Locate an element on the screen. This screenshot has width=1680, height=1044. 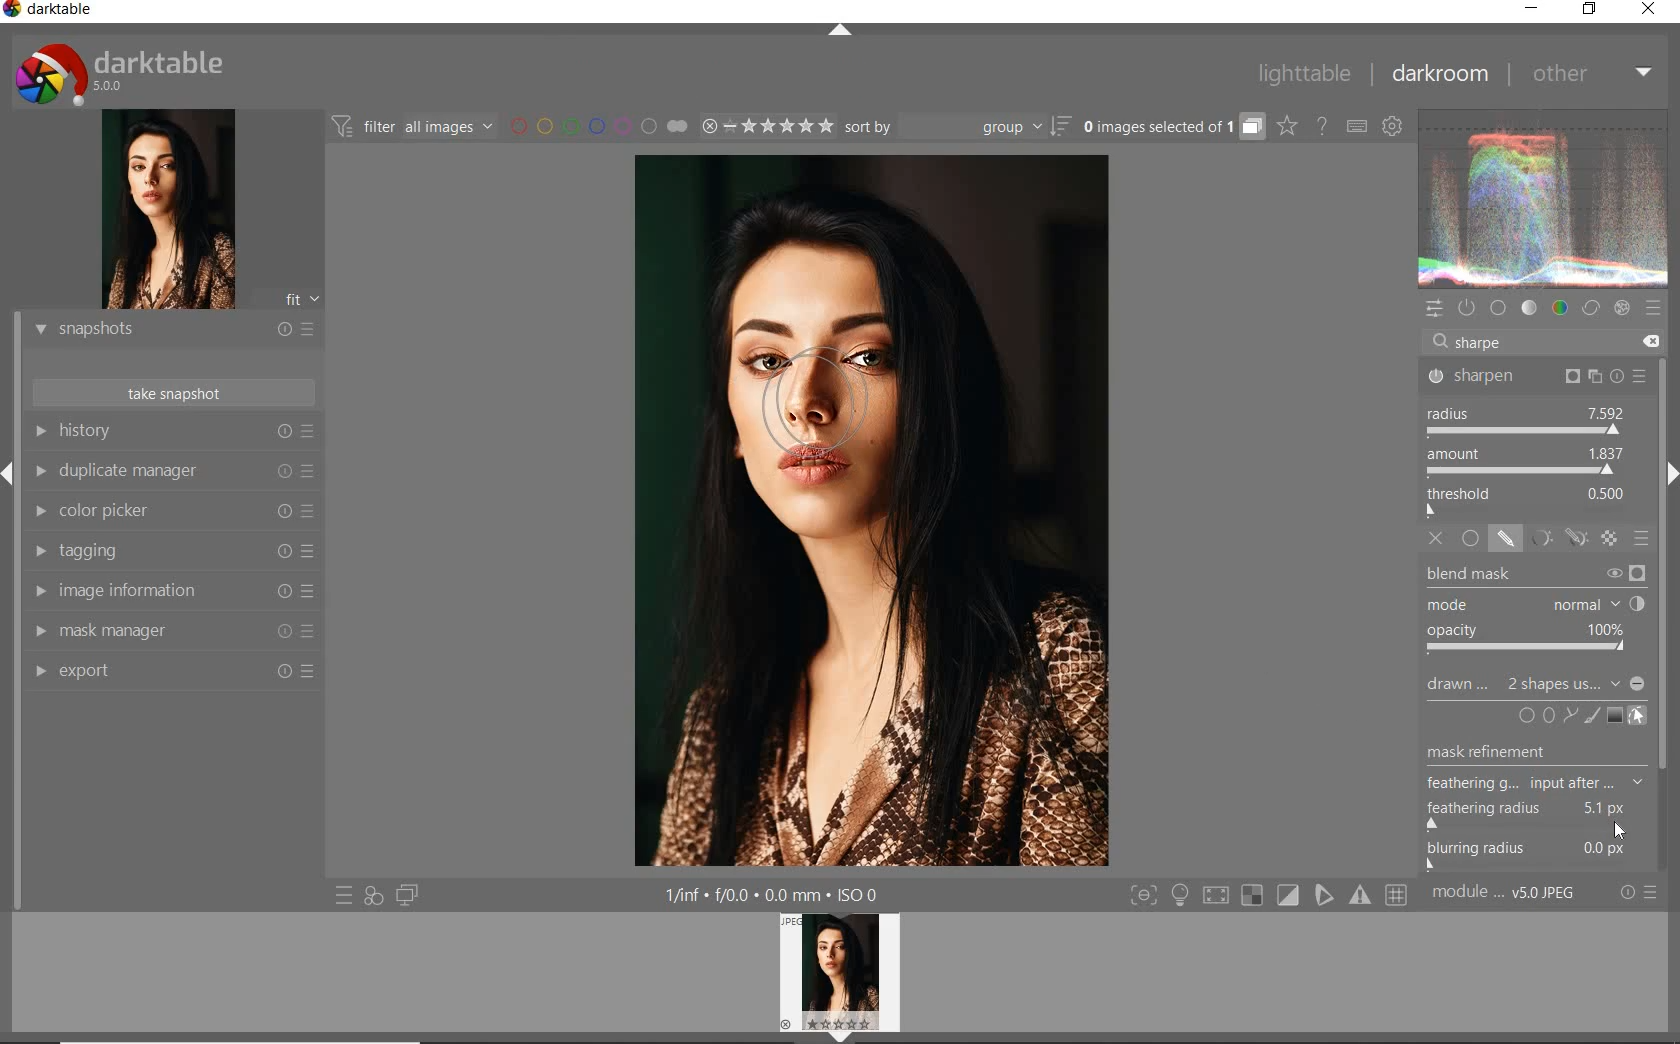
snapshots is located at coordinates (169, 331).